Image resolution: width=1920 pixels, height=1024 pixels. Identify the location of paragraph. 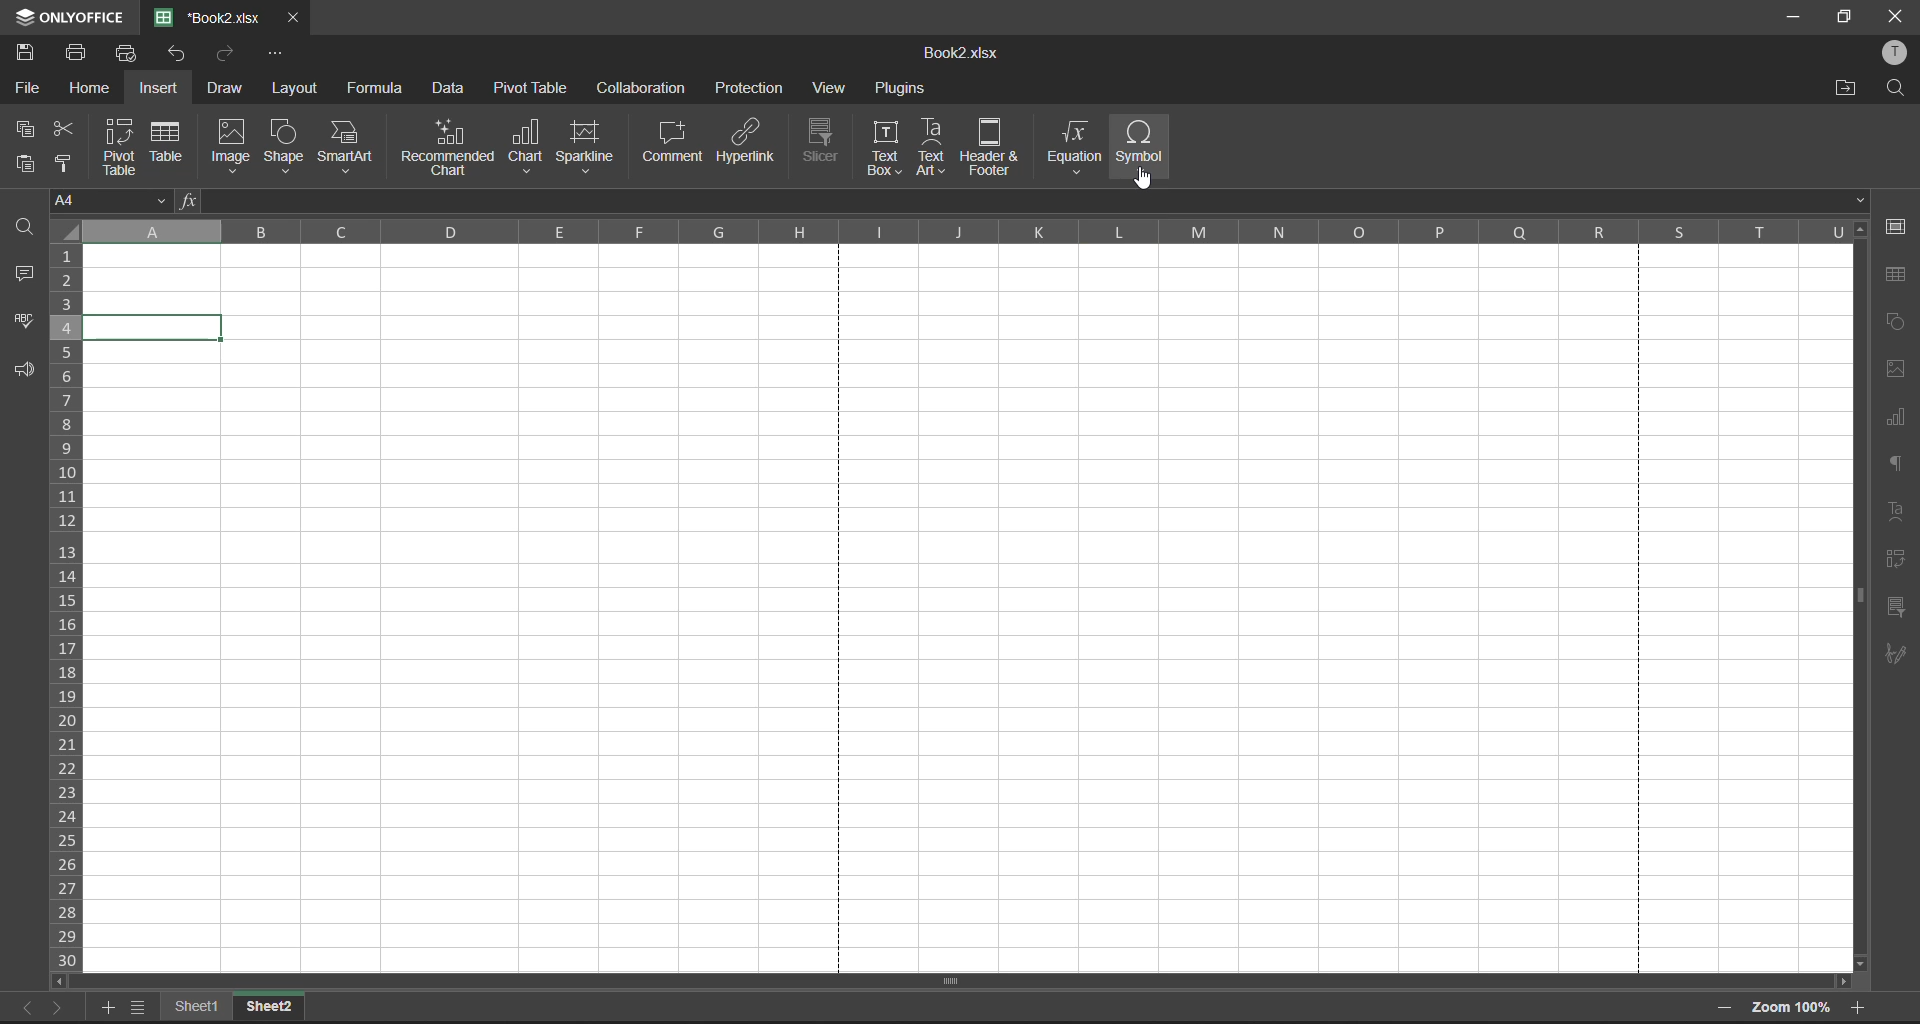
(1896, 462).